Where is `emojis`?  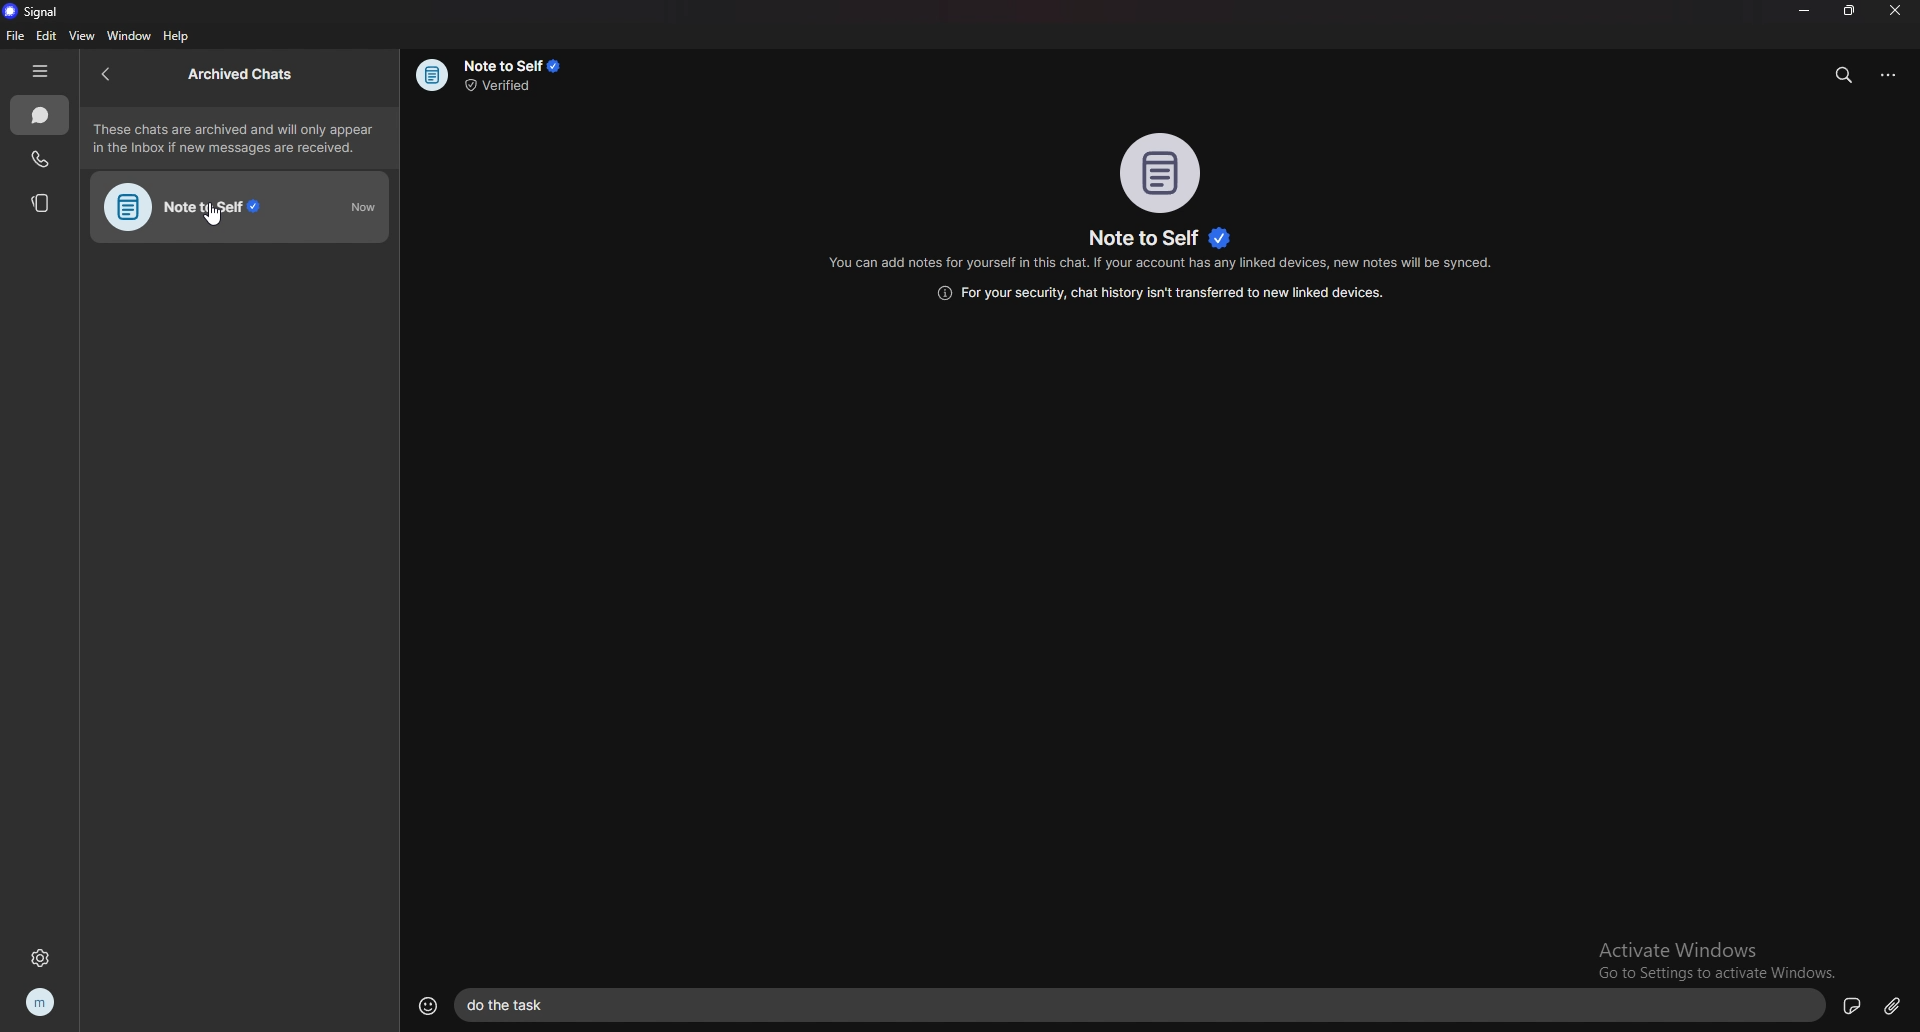
emojis is located at coordinates (428, 1003).